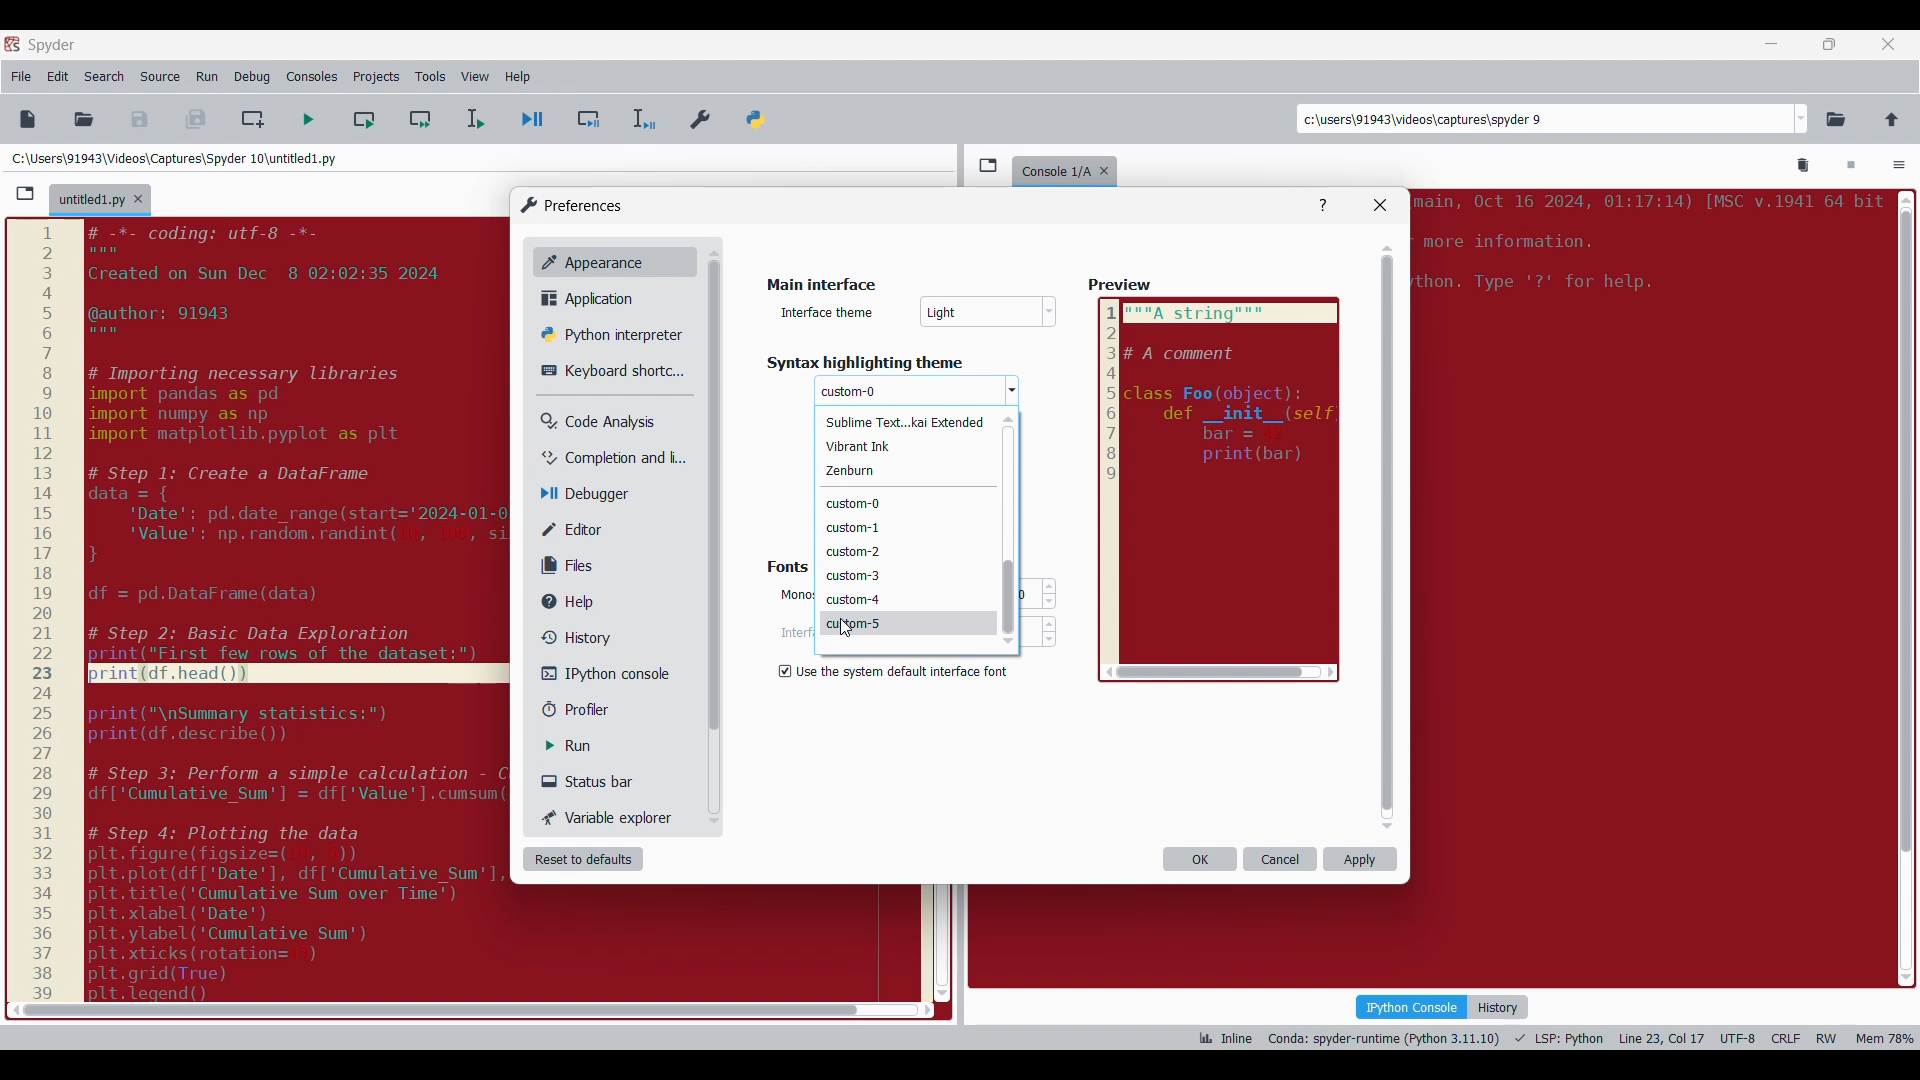 The image size is (1920, 1080). I want to click on Projects menu, so click(376, 76).